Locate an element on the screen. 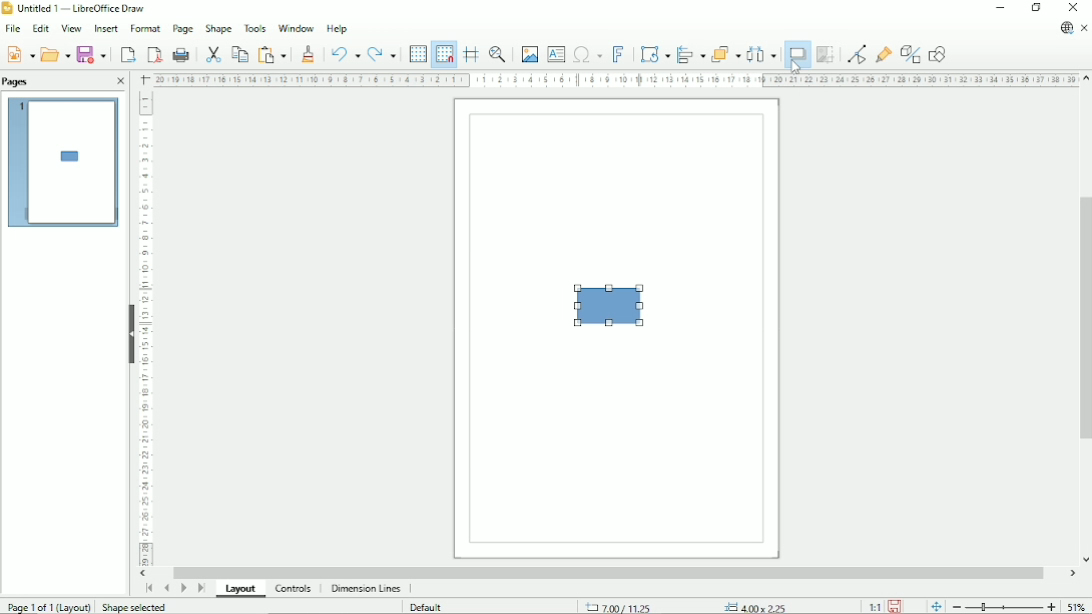 The height and width of the screenshot is (614, 1092). Page is located at coordinates (183, 27).